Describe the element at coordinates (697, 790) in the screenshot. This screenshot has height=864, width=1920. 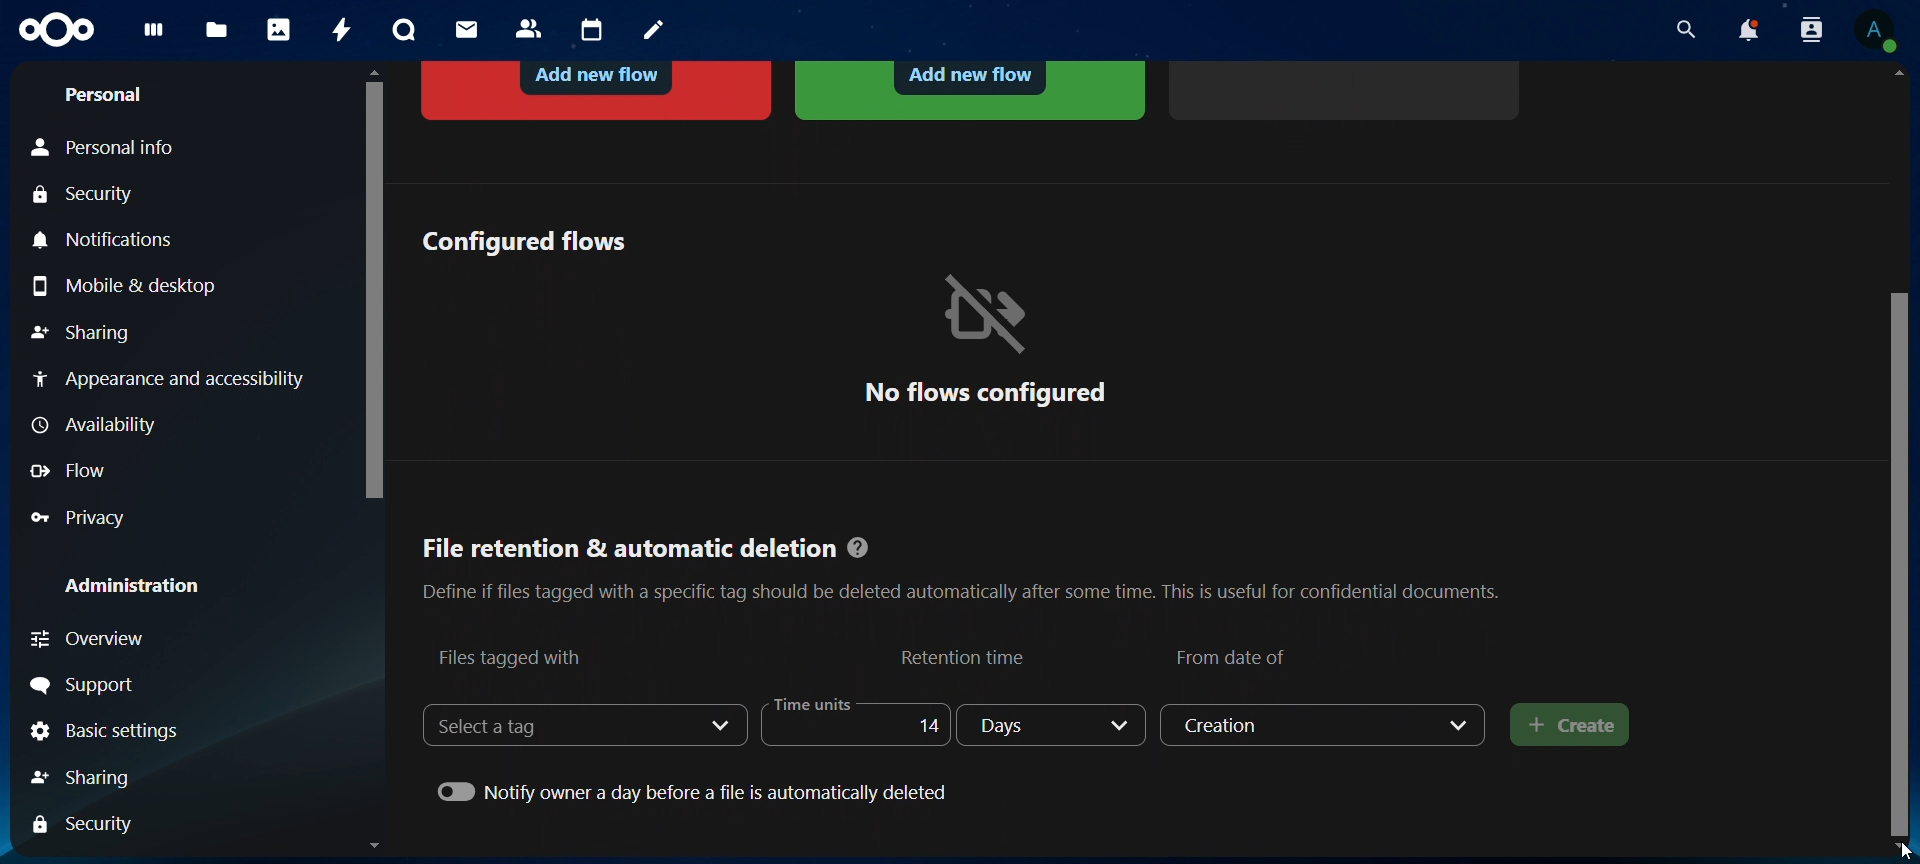
I see `notify owner a day before a file is automatically deleted` at that location.